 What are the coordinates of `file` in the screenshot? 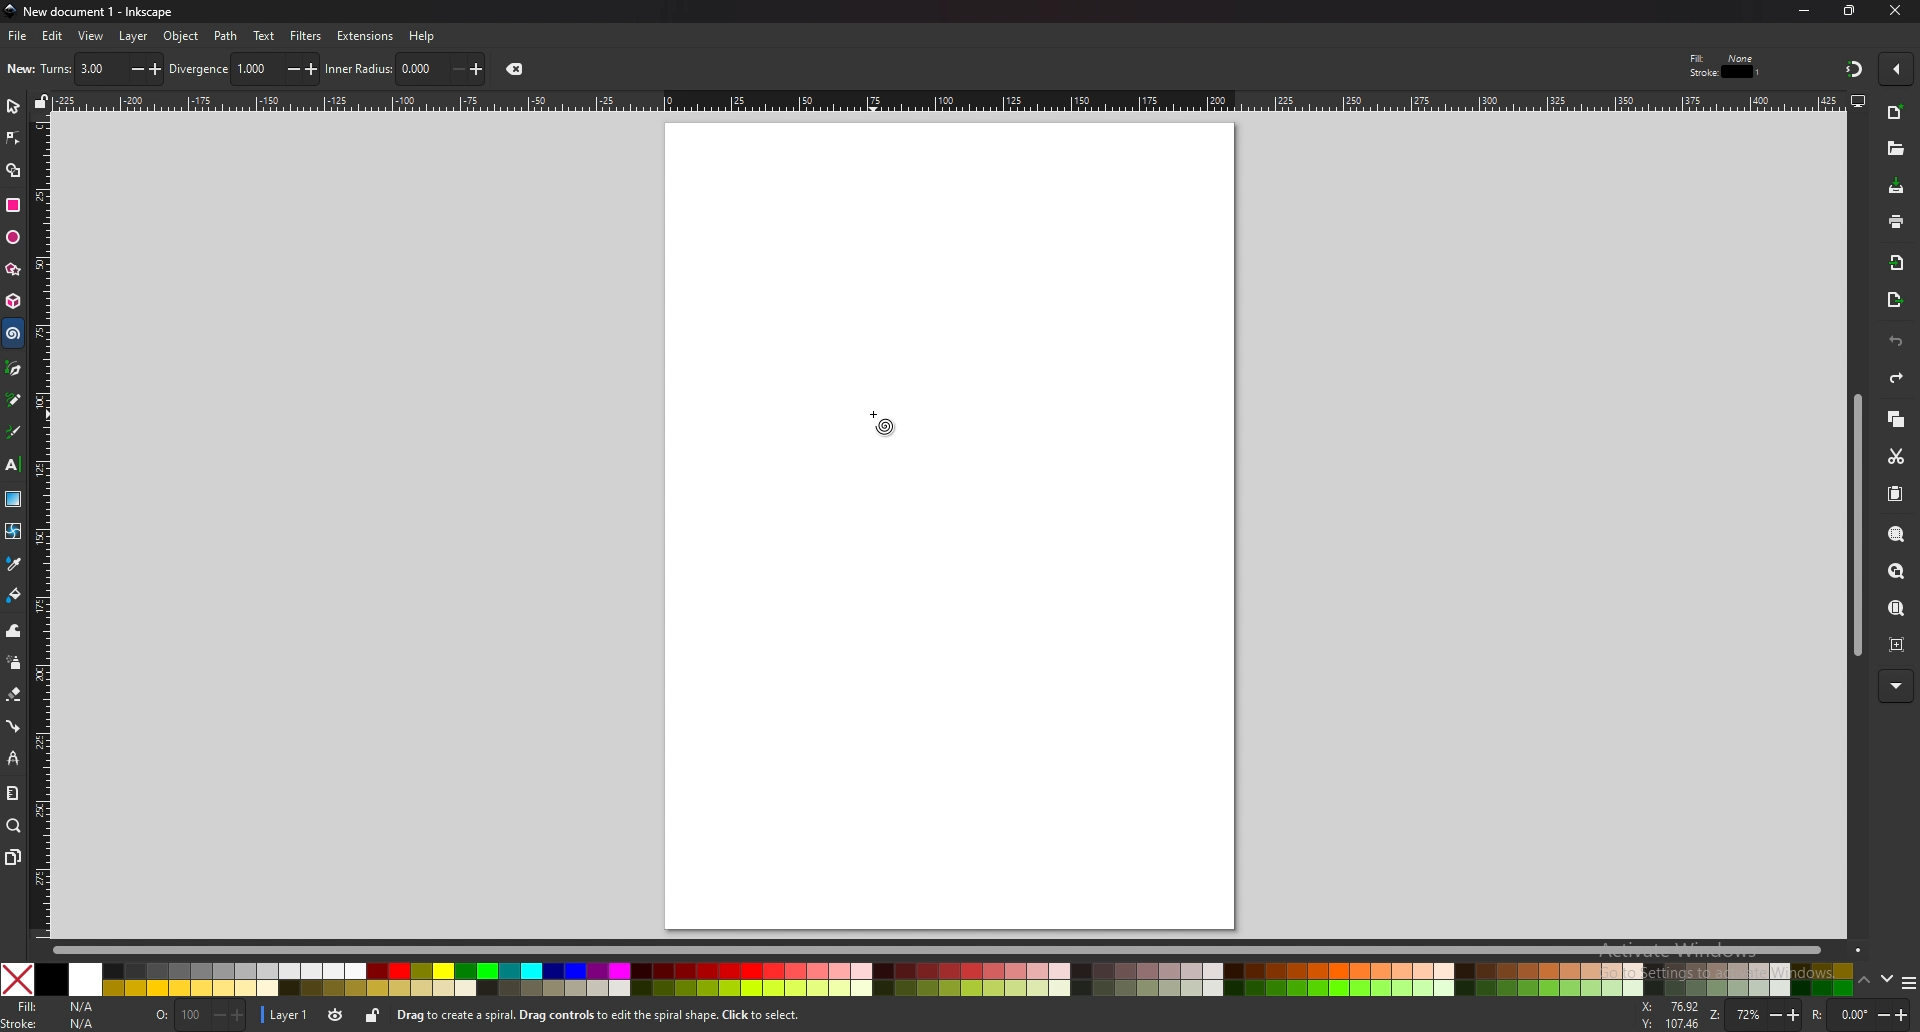 It's located at (18, 37).